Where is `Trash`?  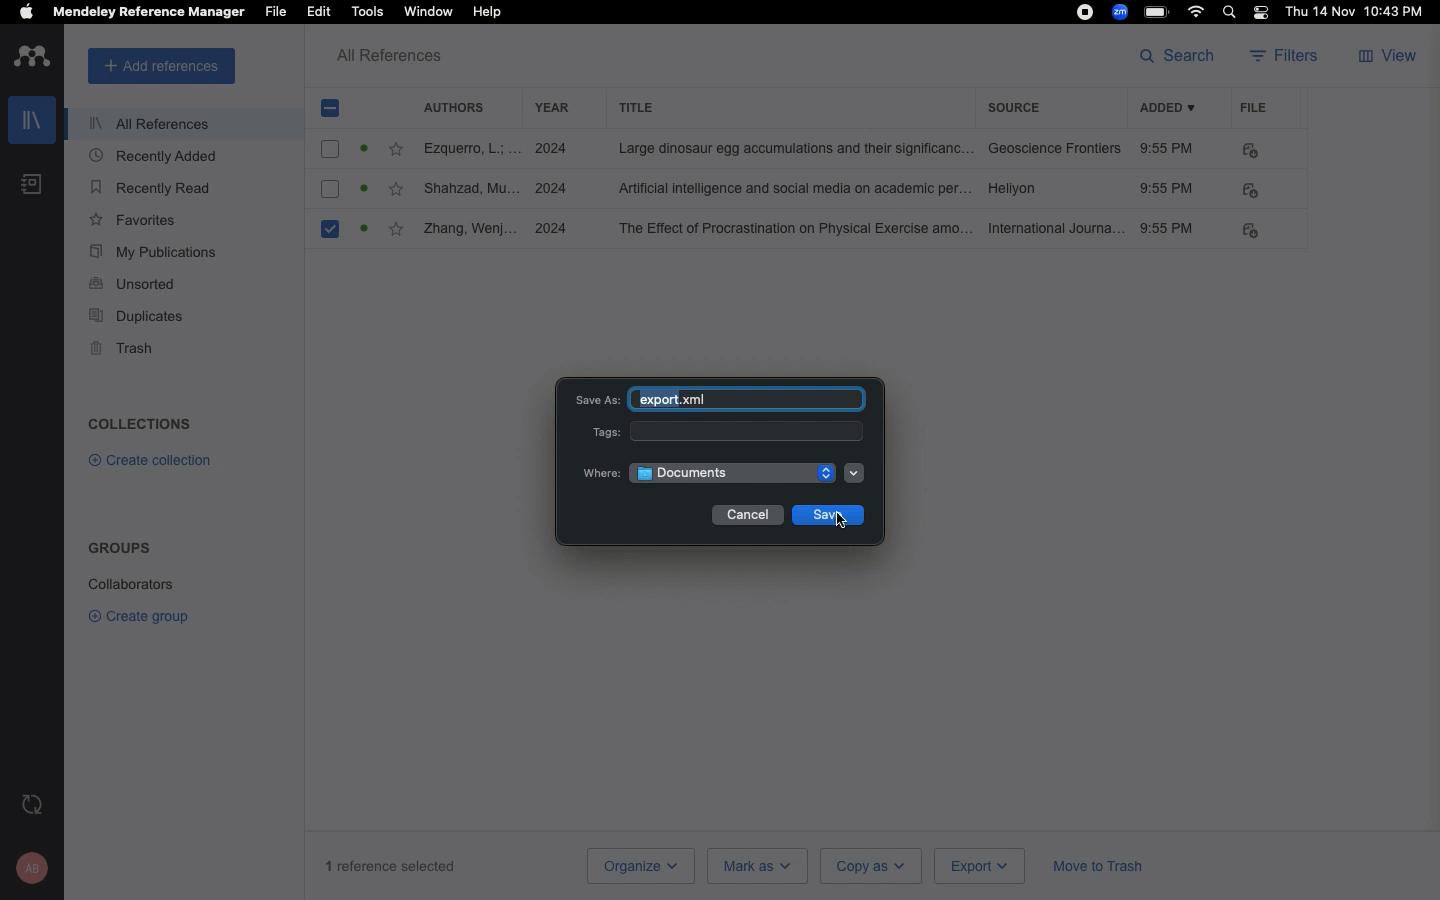
Trash is located at coordinates (122, 348).